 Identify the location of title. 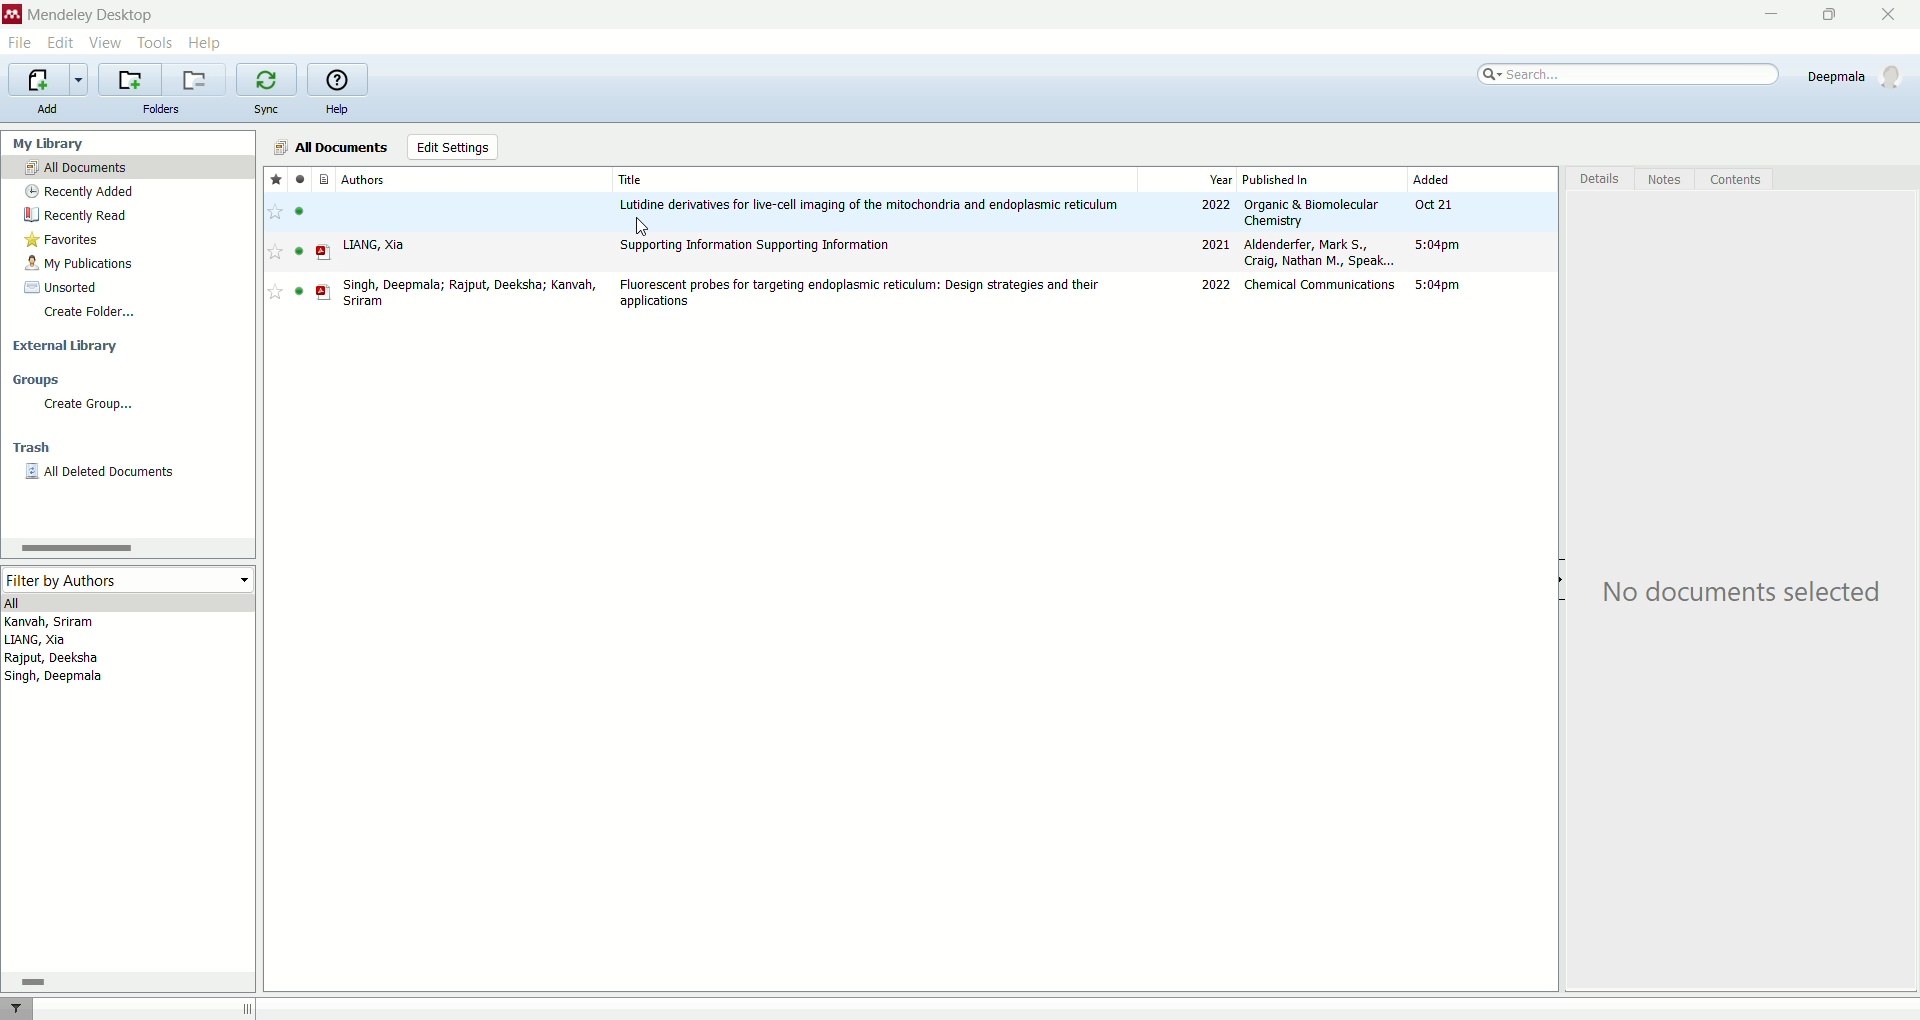
(630, 179).